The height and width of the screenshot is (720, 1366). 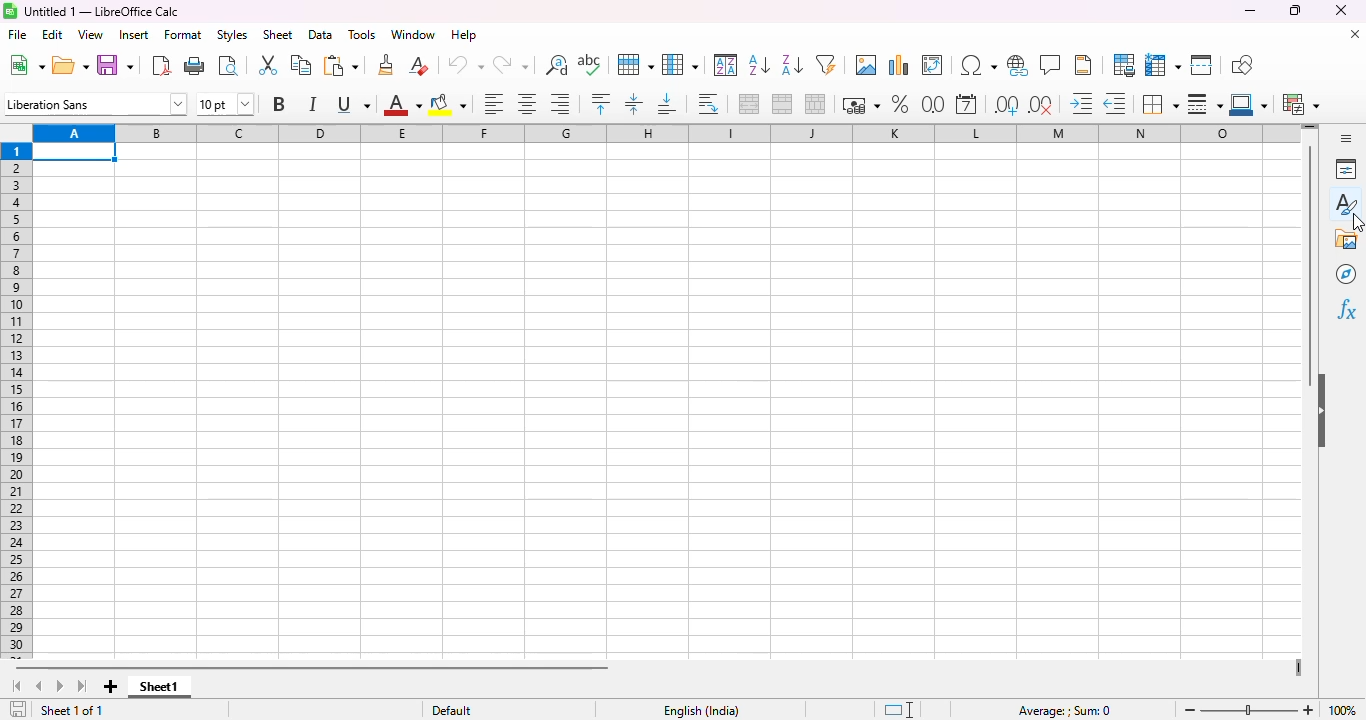 What do you see at coordinates (1065, 711) in the screenshot?
I see `formula` at bounding box center [1065, 711].